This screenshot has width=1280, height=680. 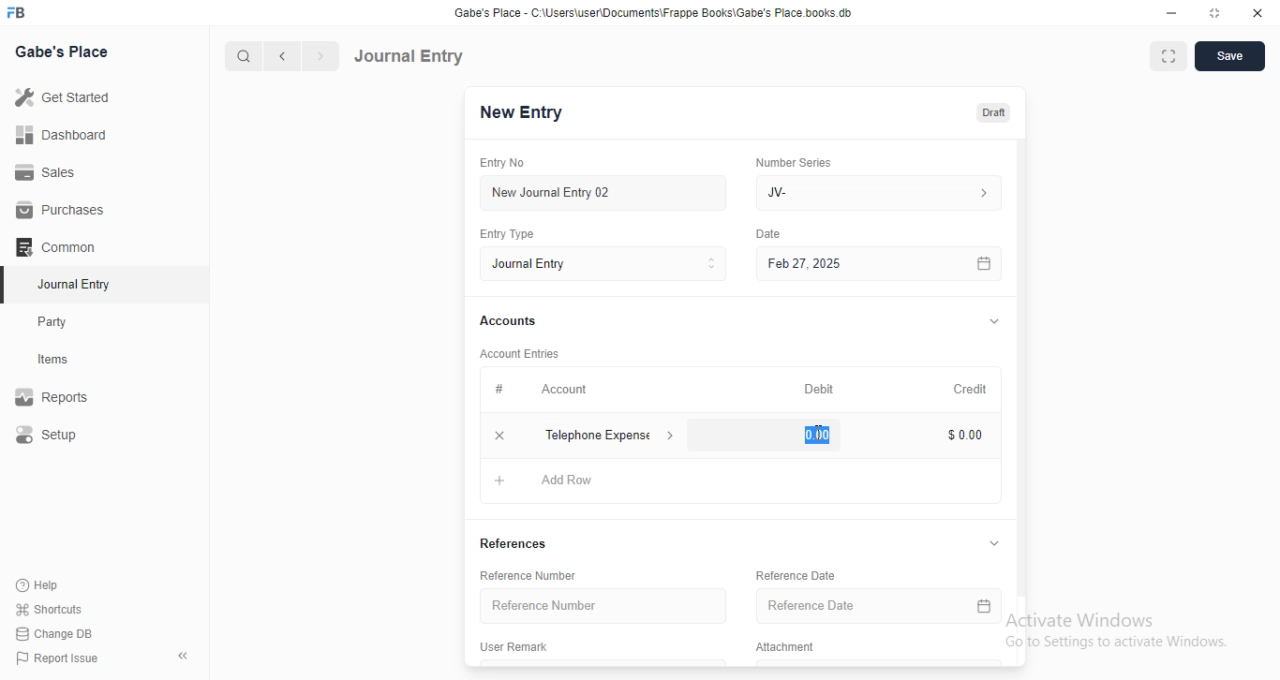 What do you see at coordinates (19, 11) in the screenshot?
I see `FB` at bounding box center [19, 11].